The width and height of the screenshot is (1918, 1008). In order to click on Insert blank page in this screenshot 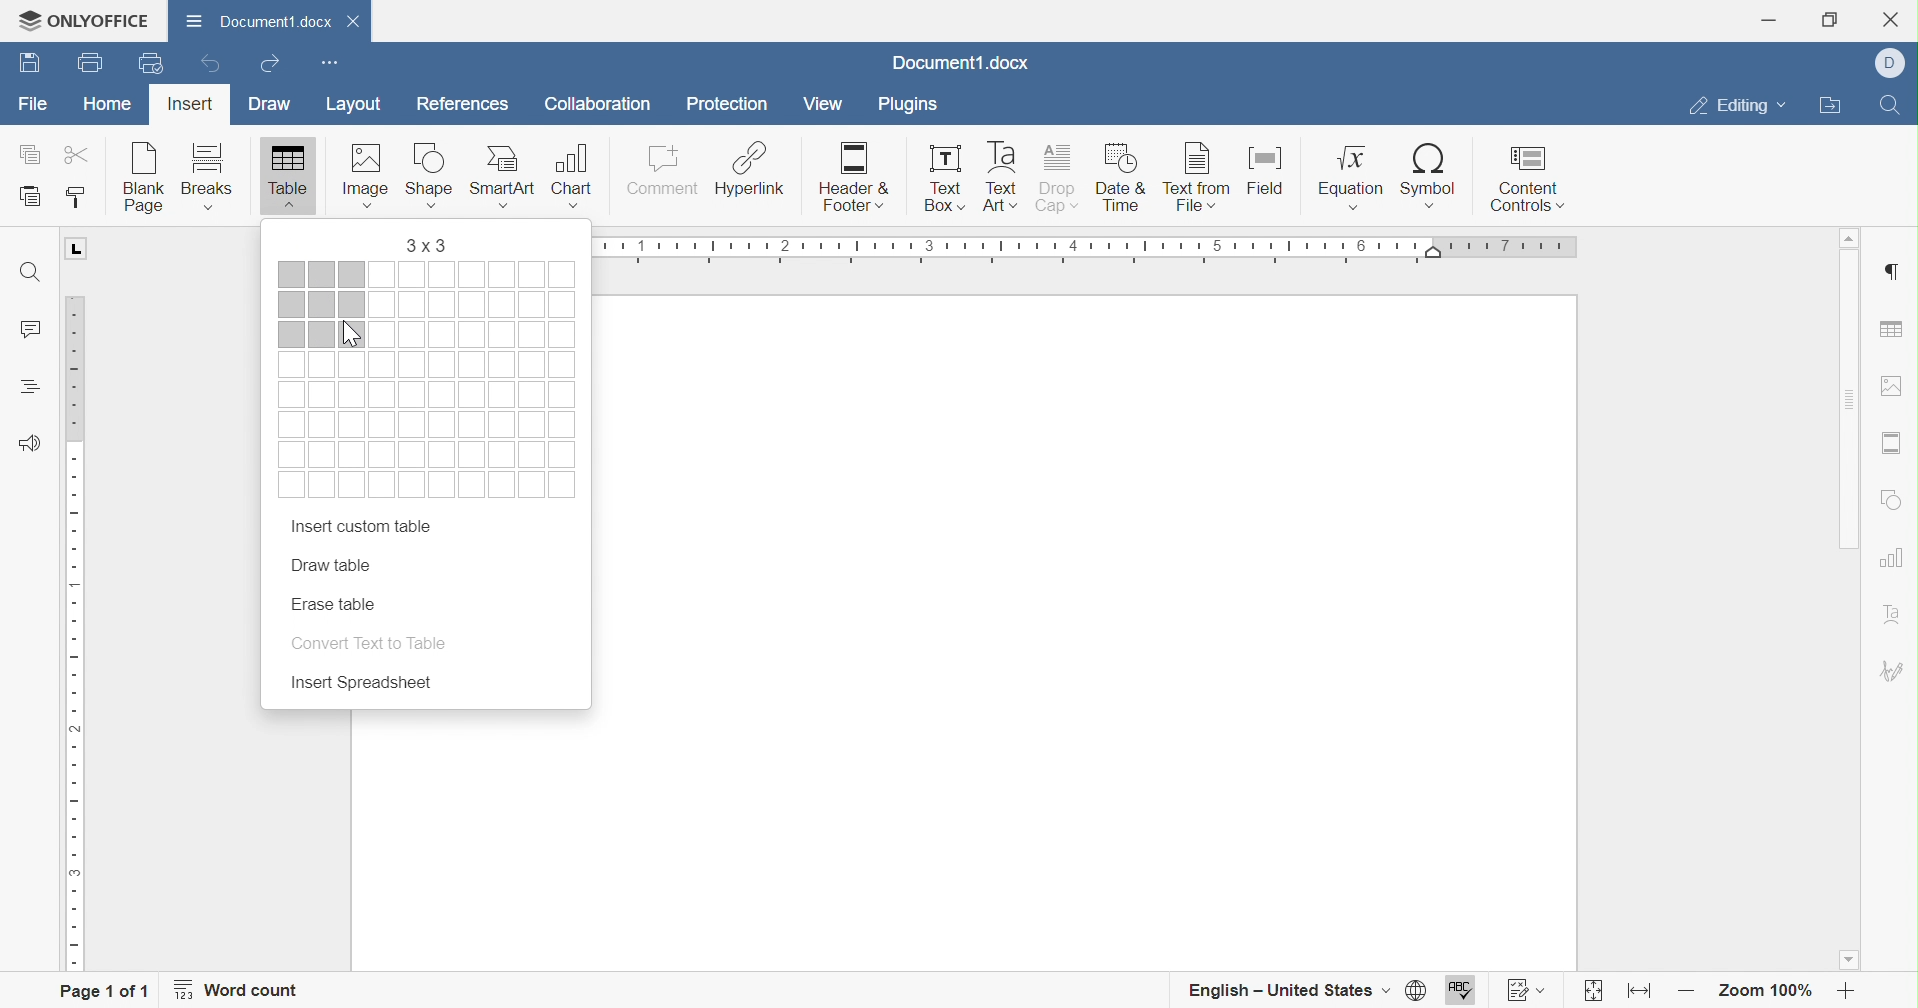, I will do `click(149, 178)`.